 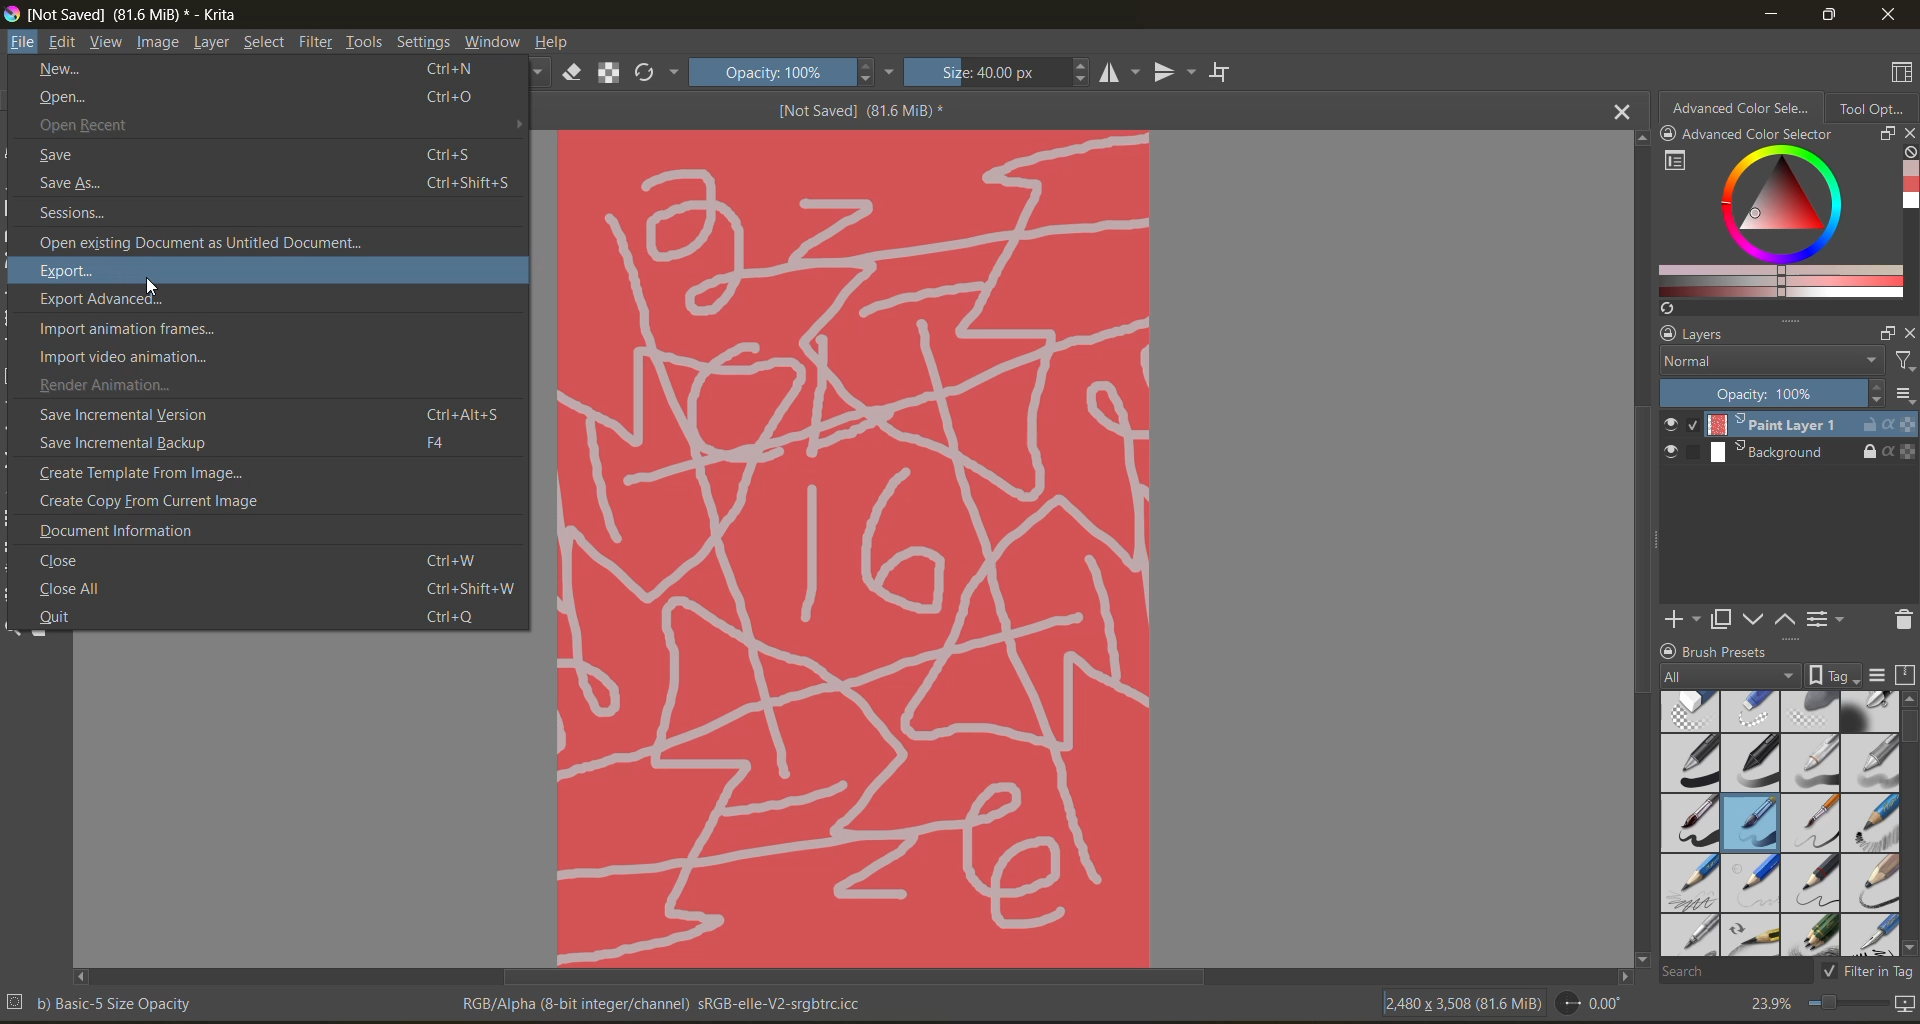 I want to click on Refresh, so click(x=1664, y=308).